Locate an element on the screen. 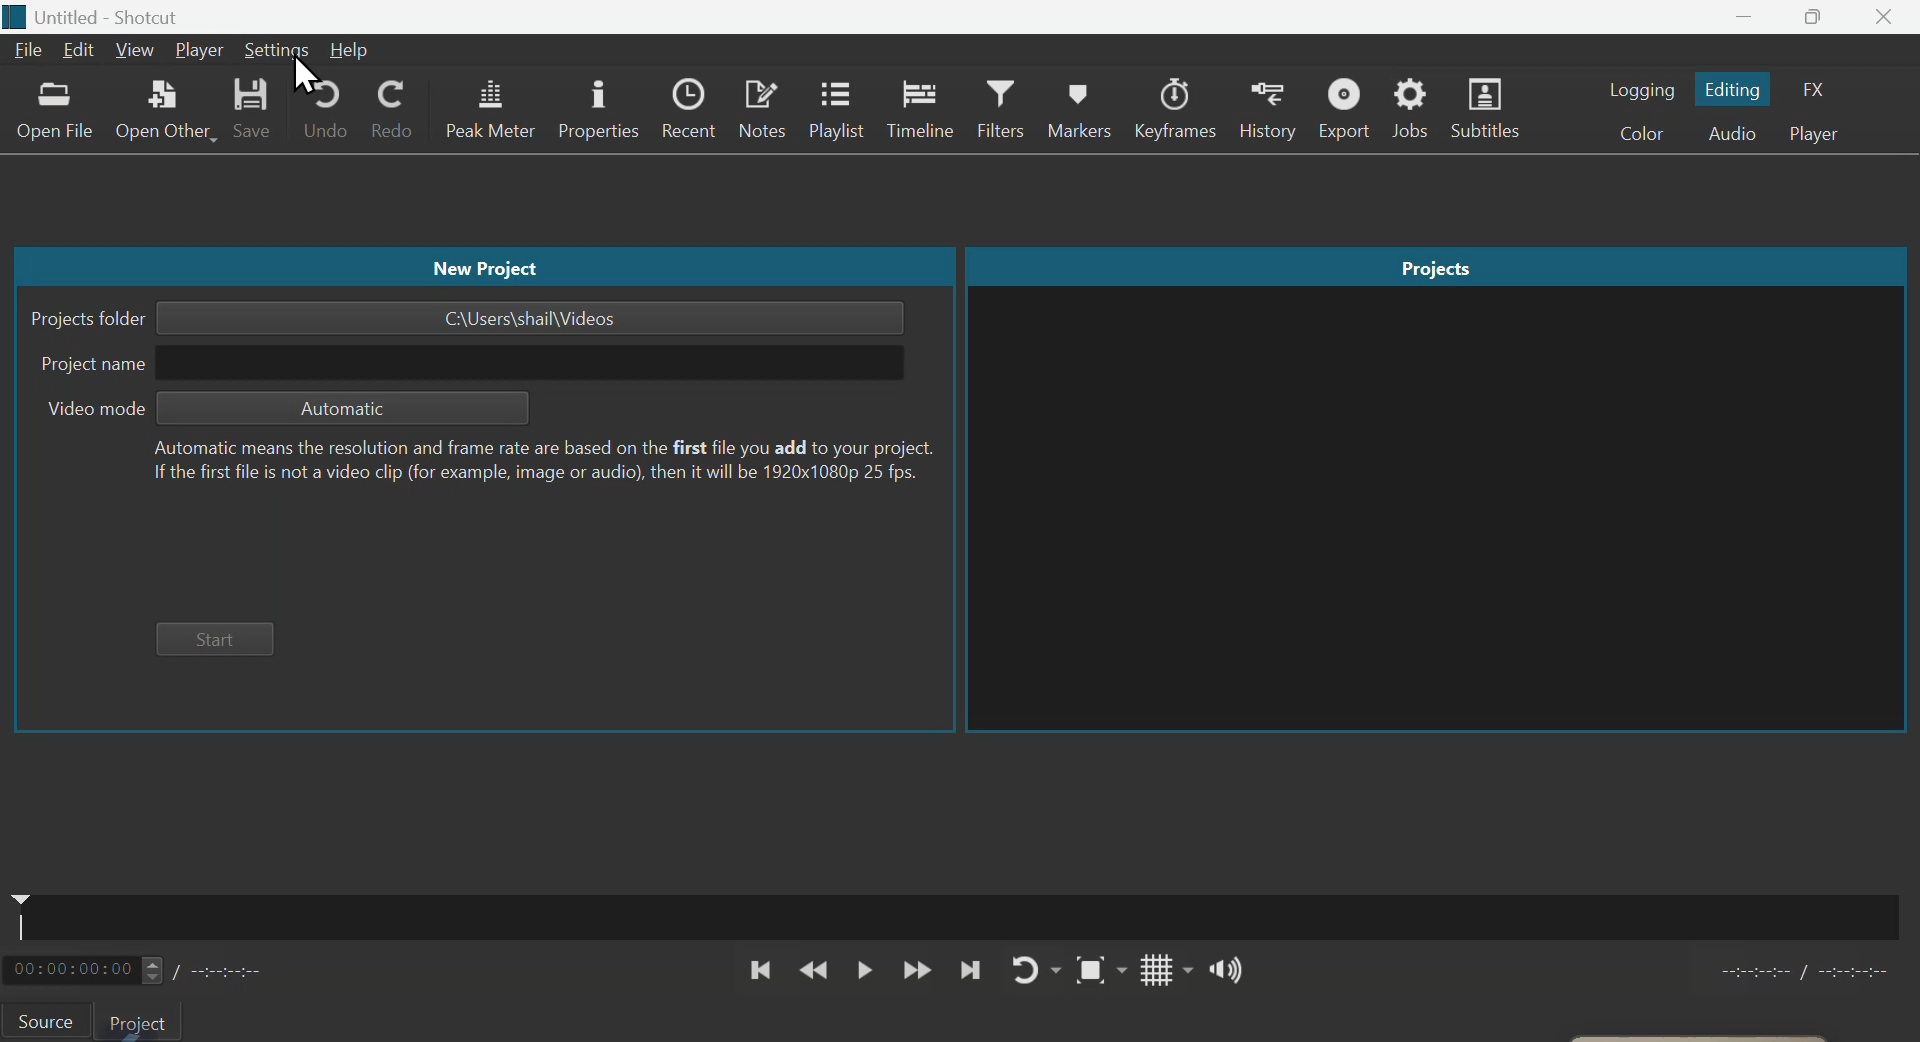 The image size is (1920, 1042). Undo is located at coordinates (327, 113).